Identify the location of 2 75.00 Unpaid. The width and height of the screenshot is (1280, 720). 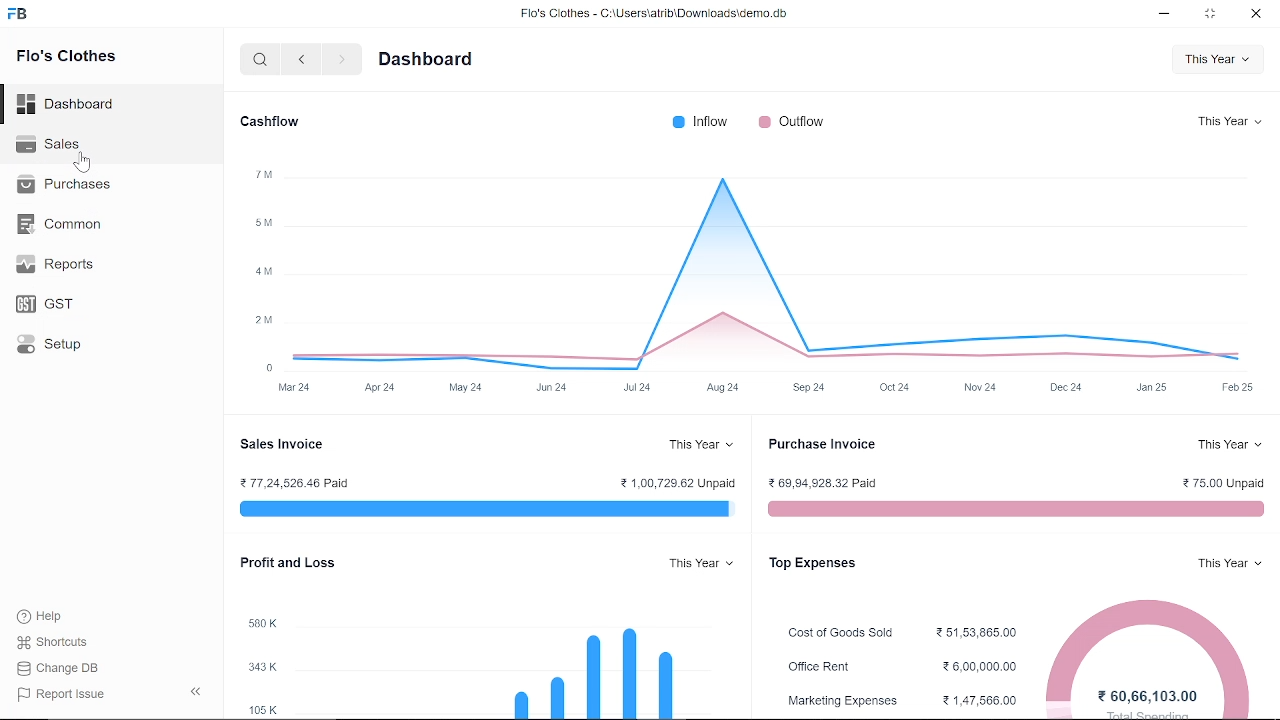
(1222, 483).